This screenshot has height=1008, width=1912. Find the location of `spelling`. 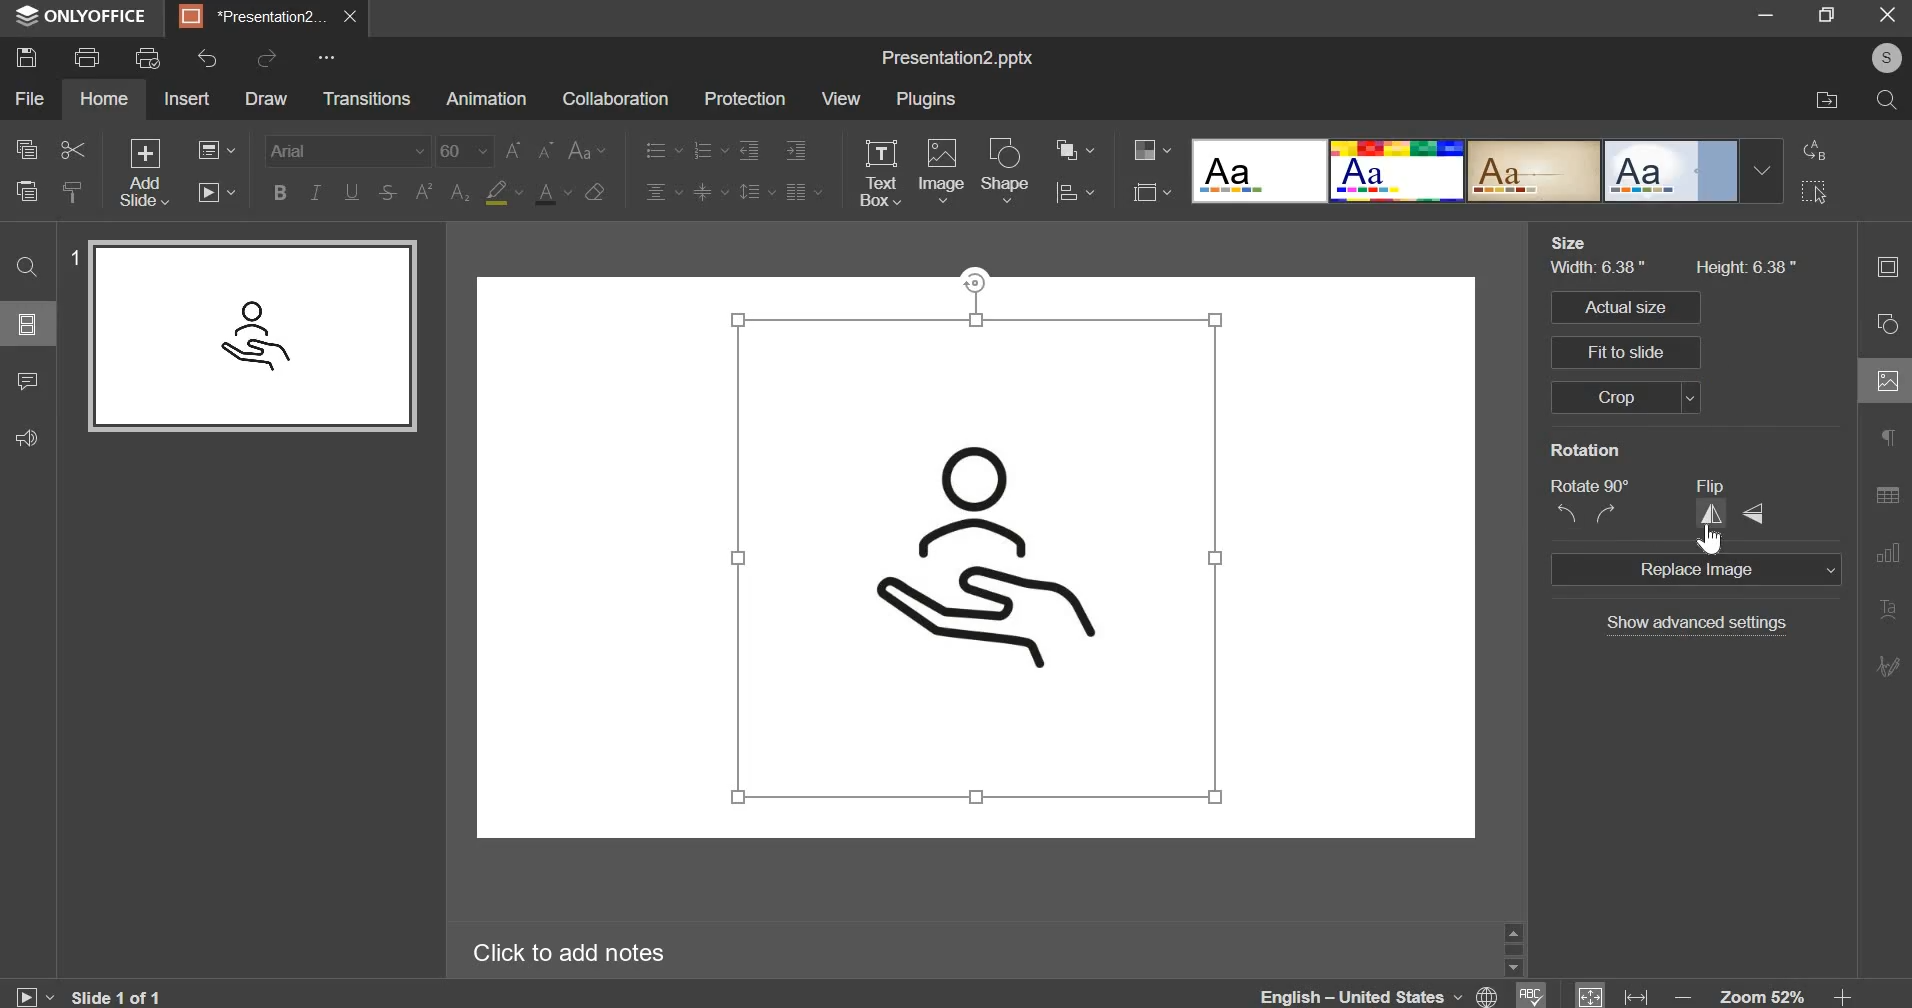

spelling is located at coordinates (1531, 995).